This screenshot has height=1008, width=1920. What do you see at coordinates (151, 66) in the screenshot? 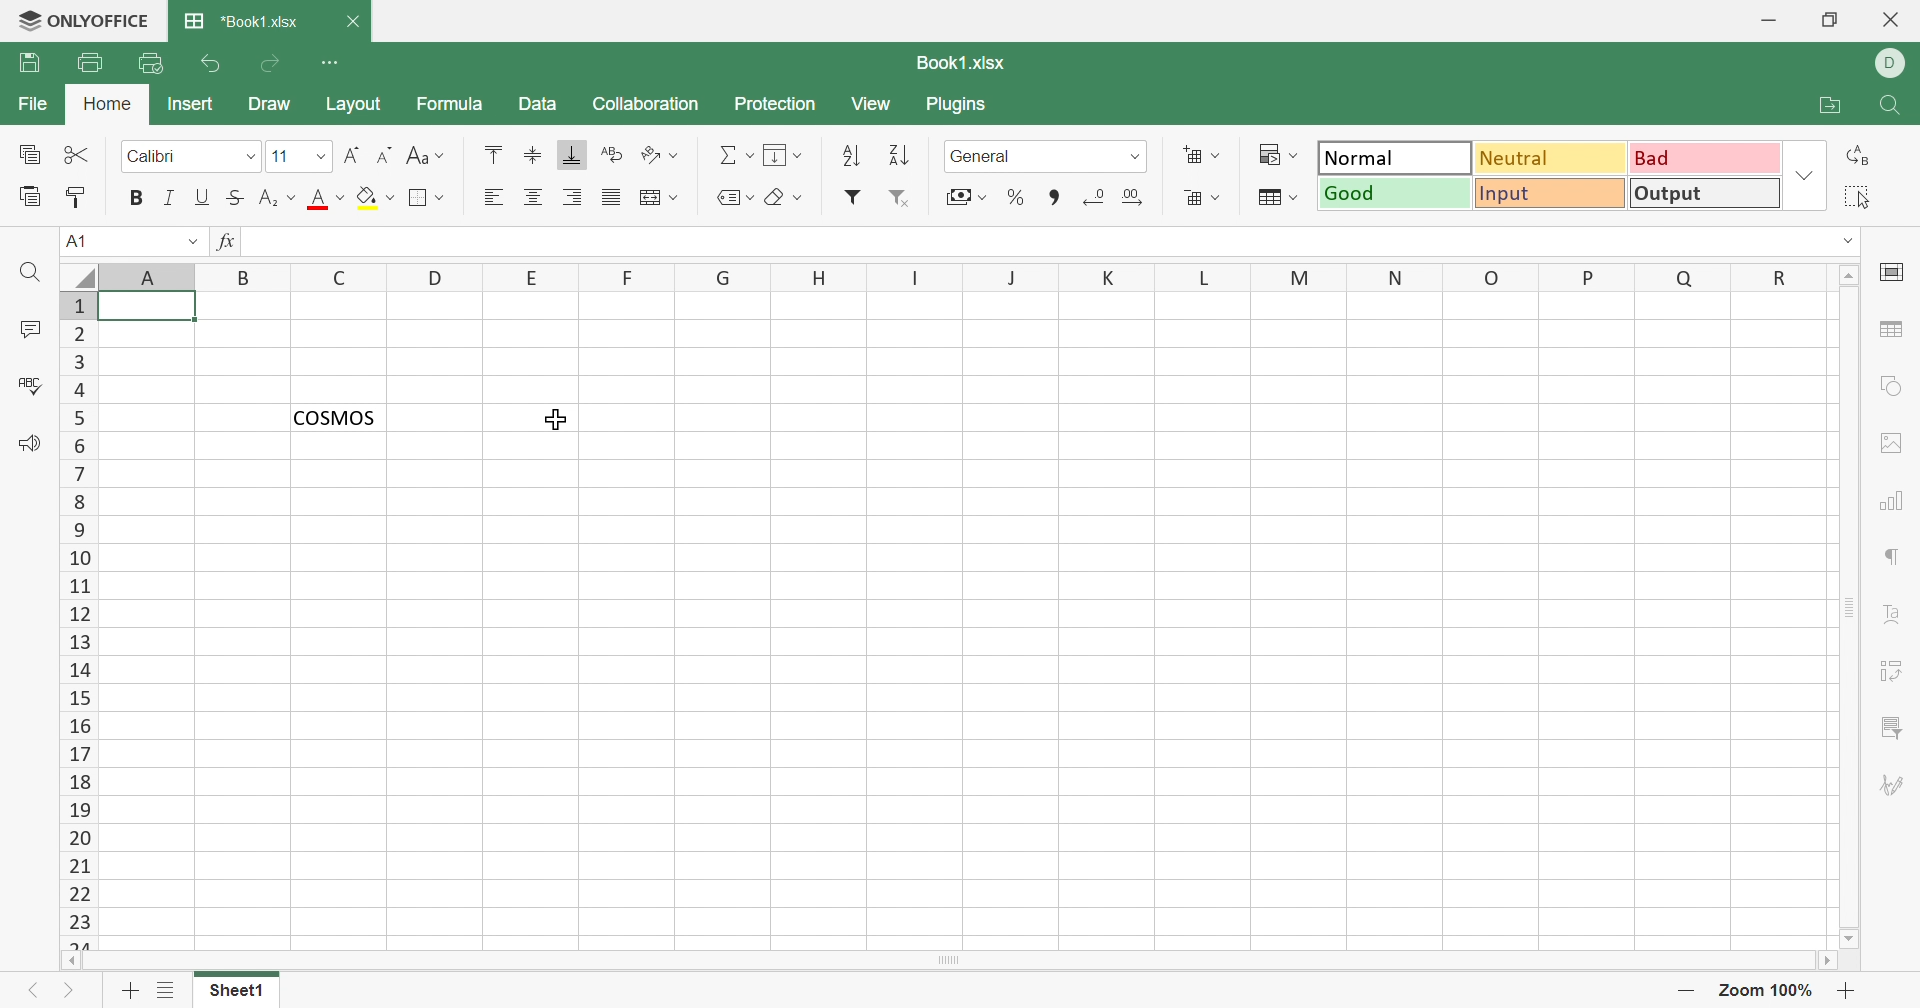
I see `Quick print` at bounding box center [151, 66].